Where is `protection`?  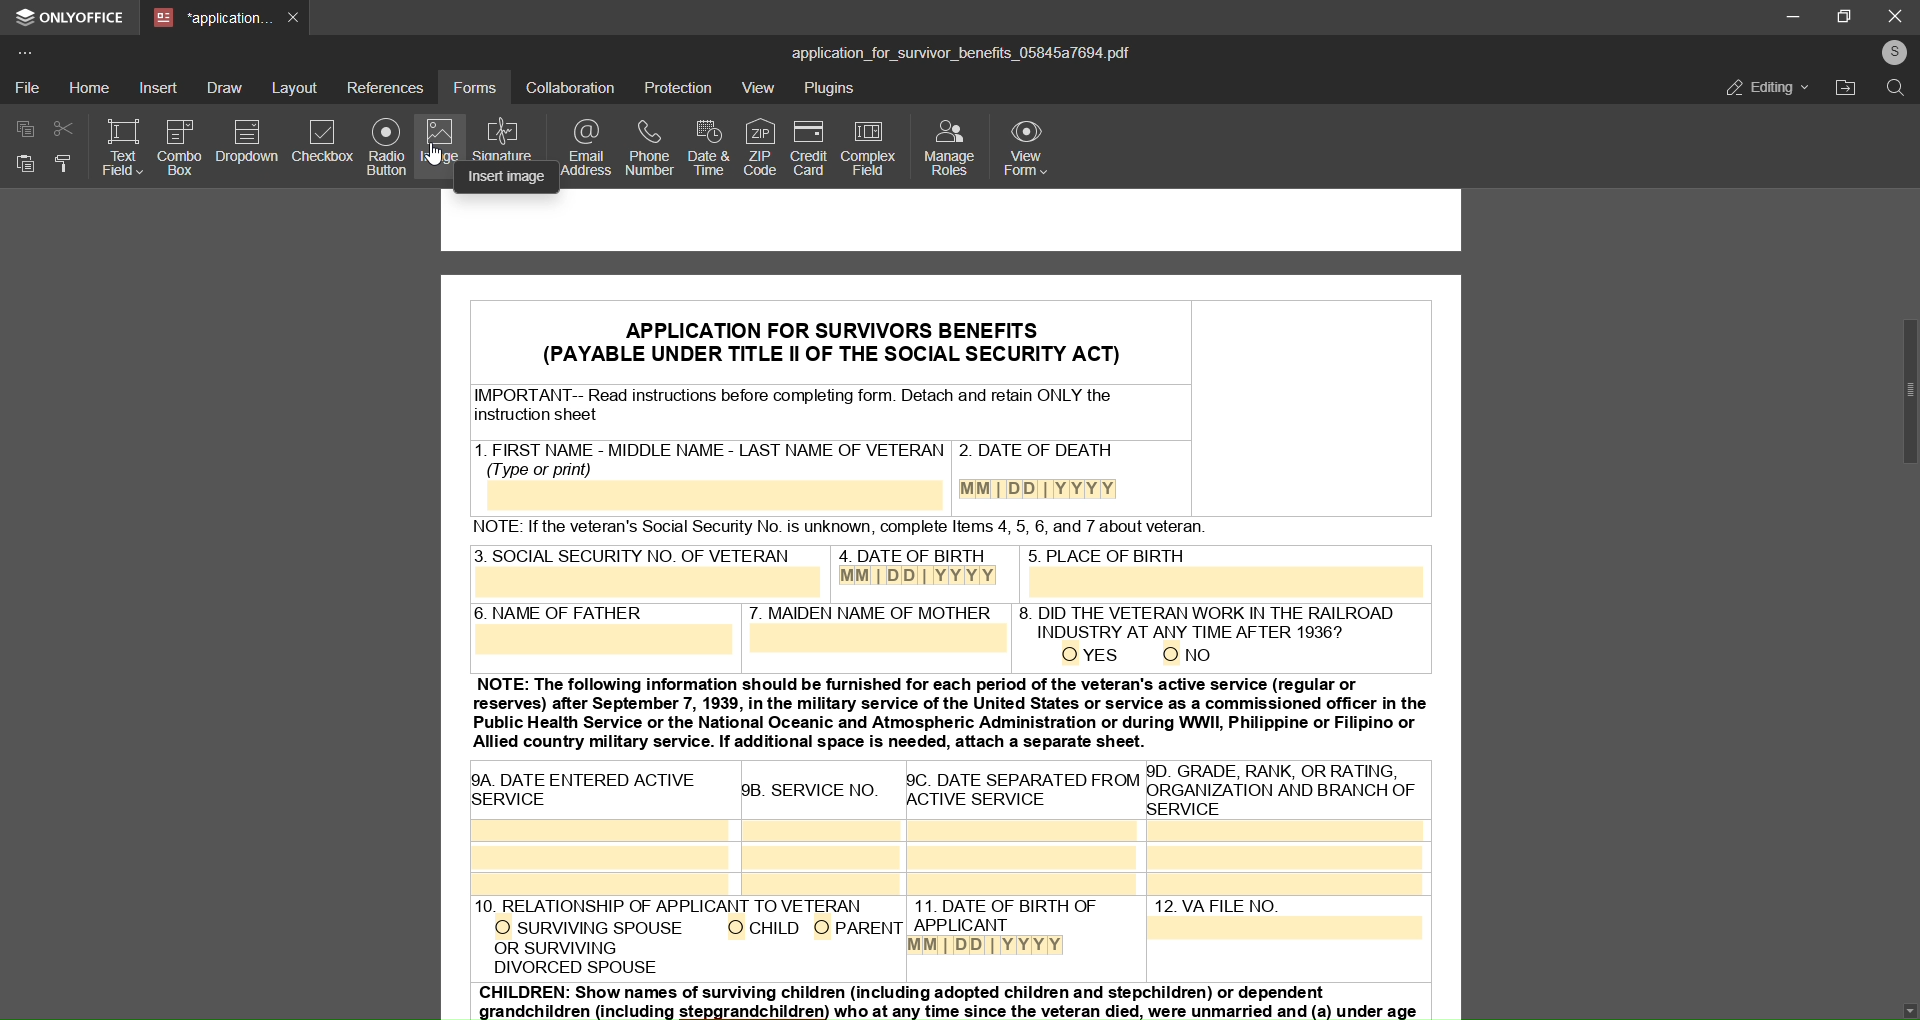 protection is located at coordinates (679, 87).